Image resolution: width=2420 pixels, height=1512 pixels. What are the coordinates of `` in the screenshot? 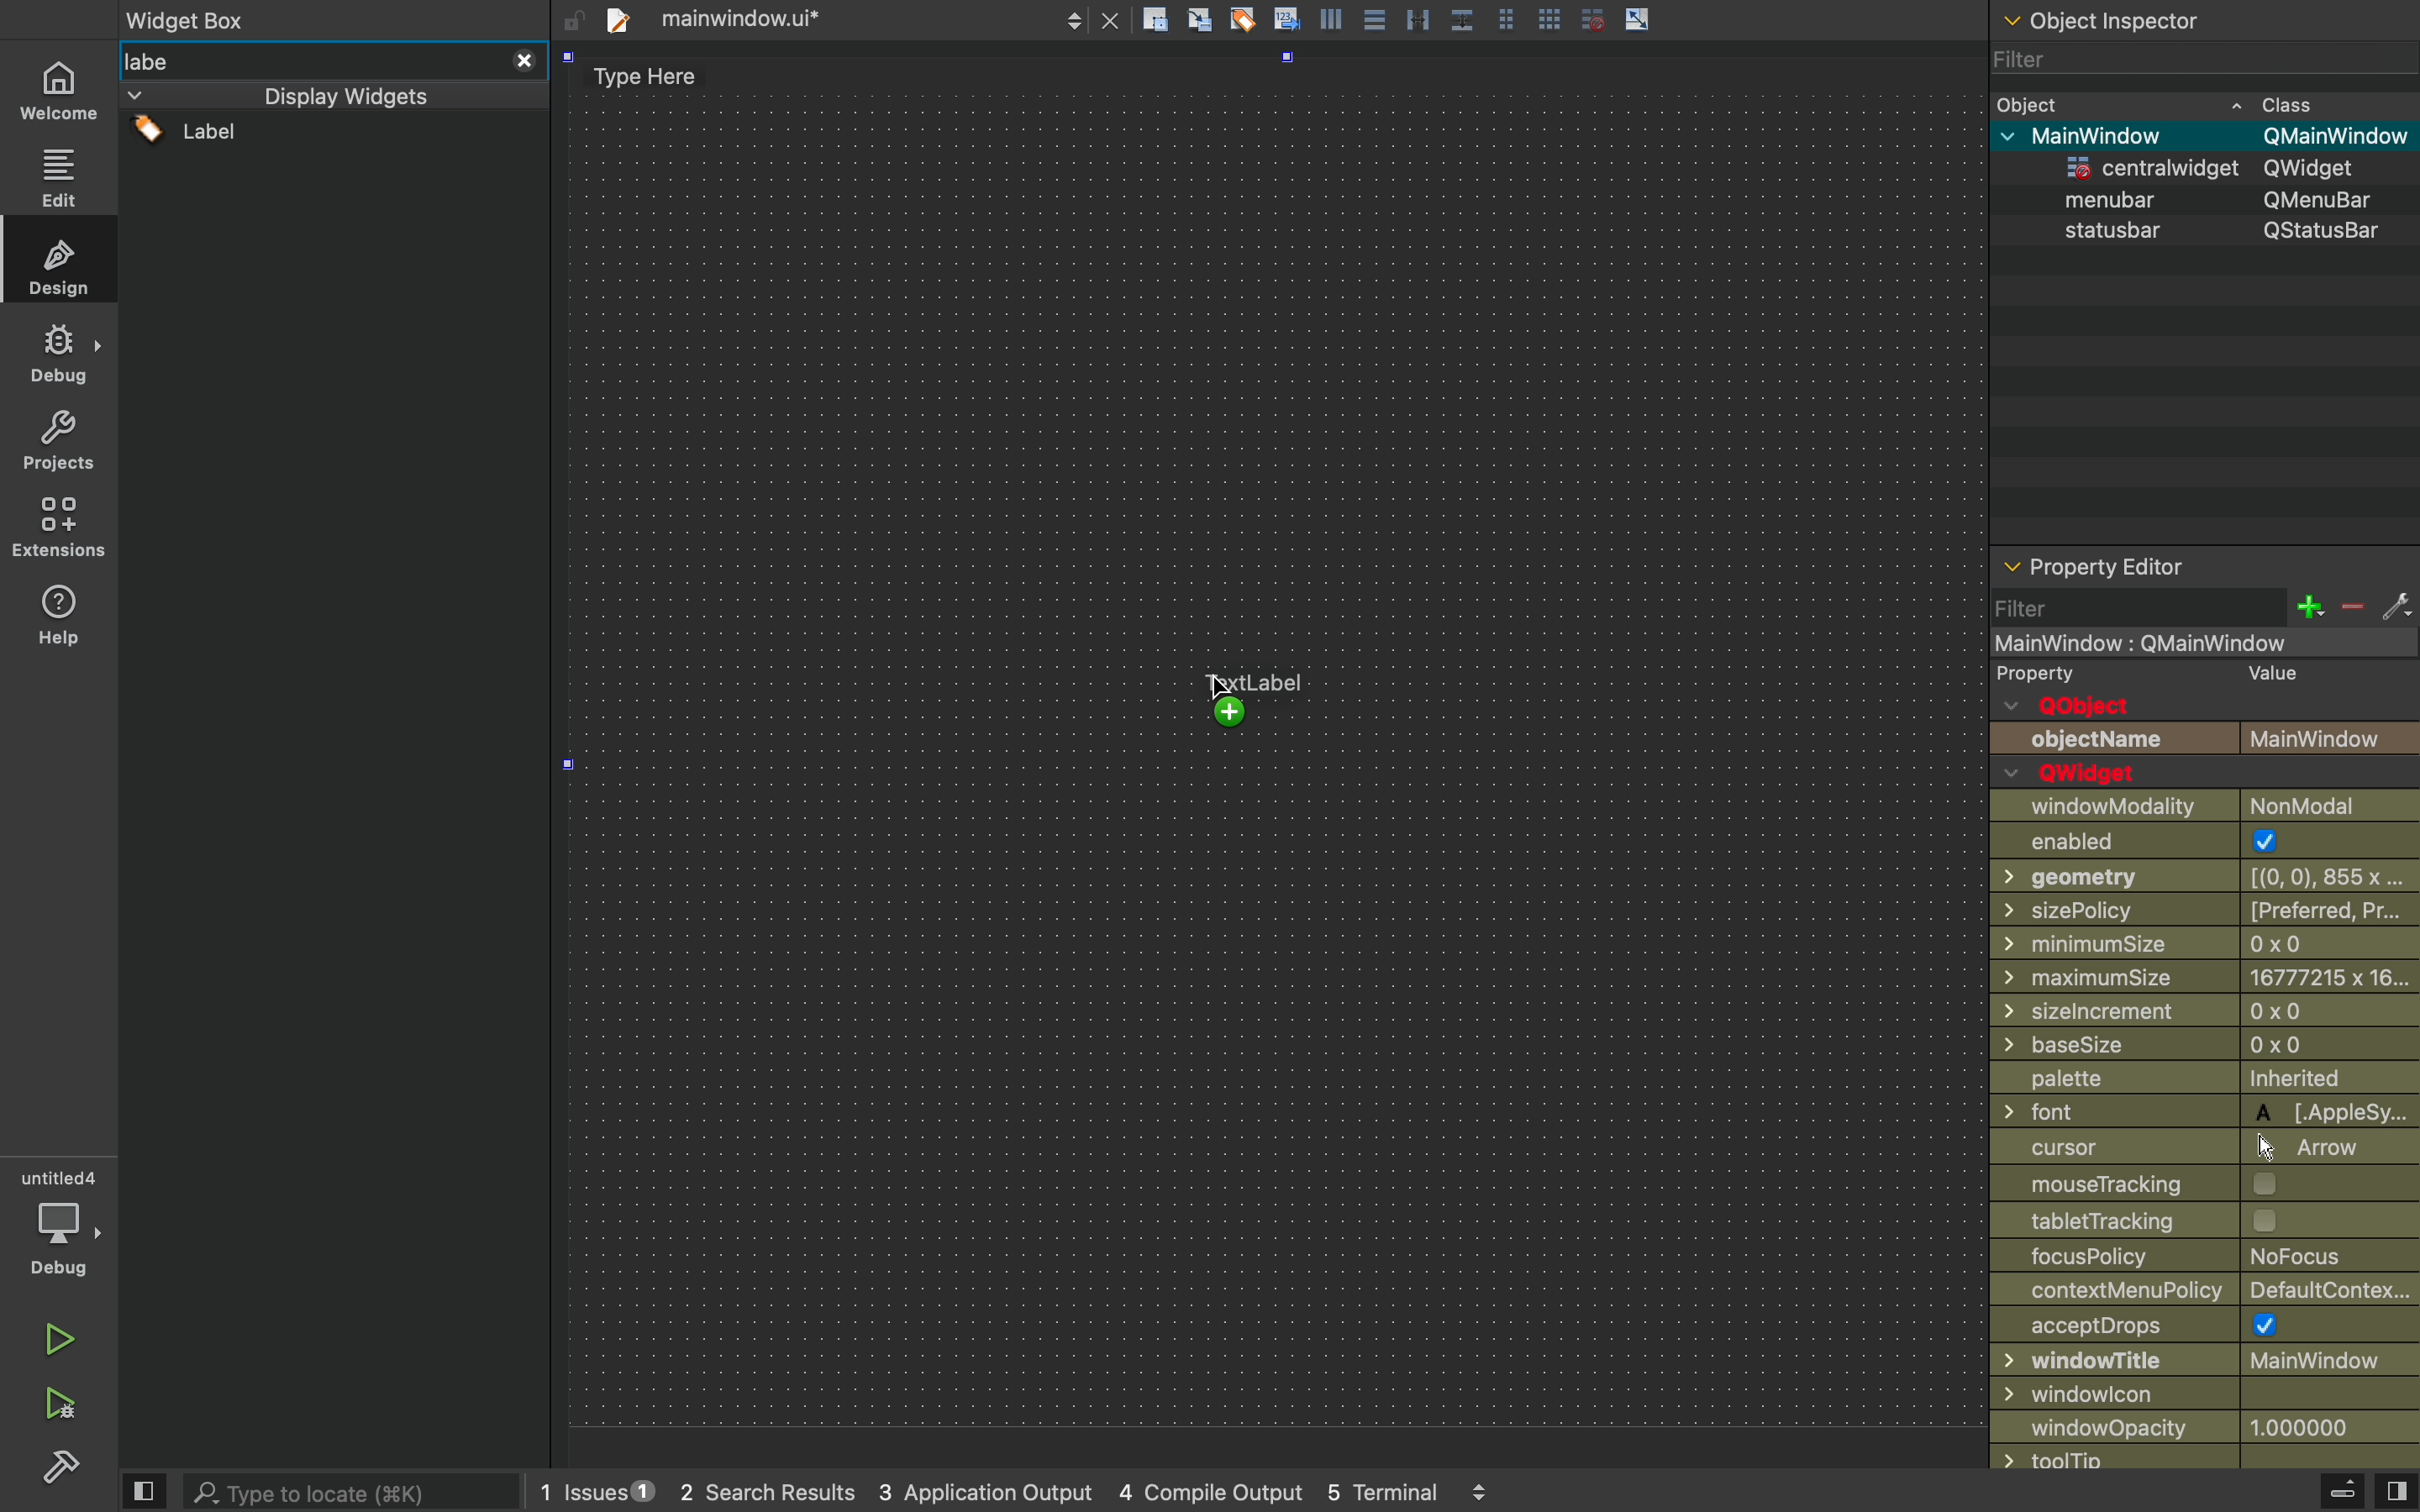 It's located at (2195, 644).